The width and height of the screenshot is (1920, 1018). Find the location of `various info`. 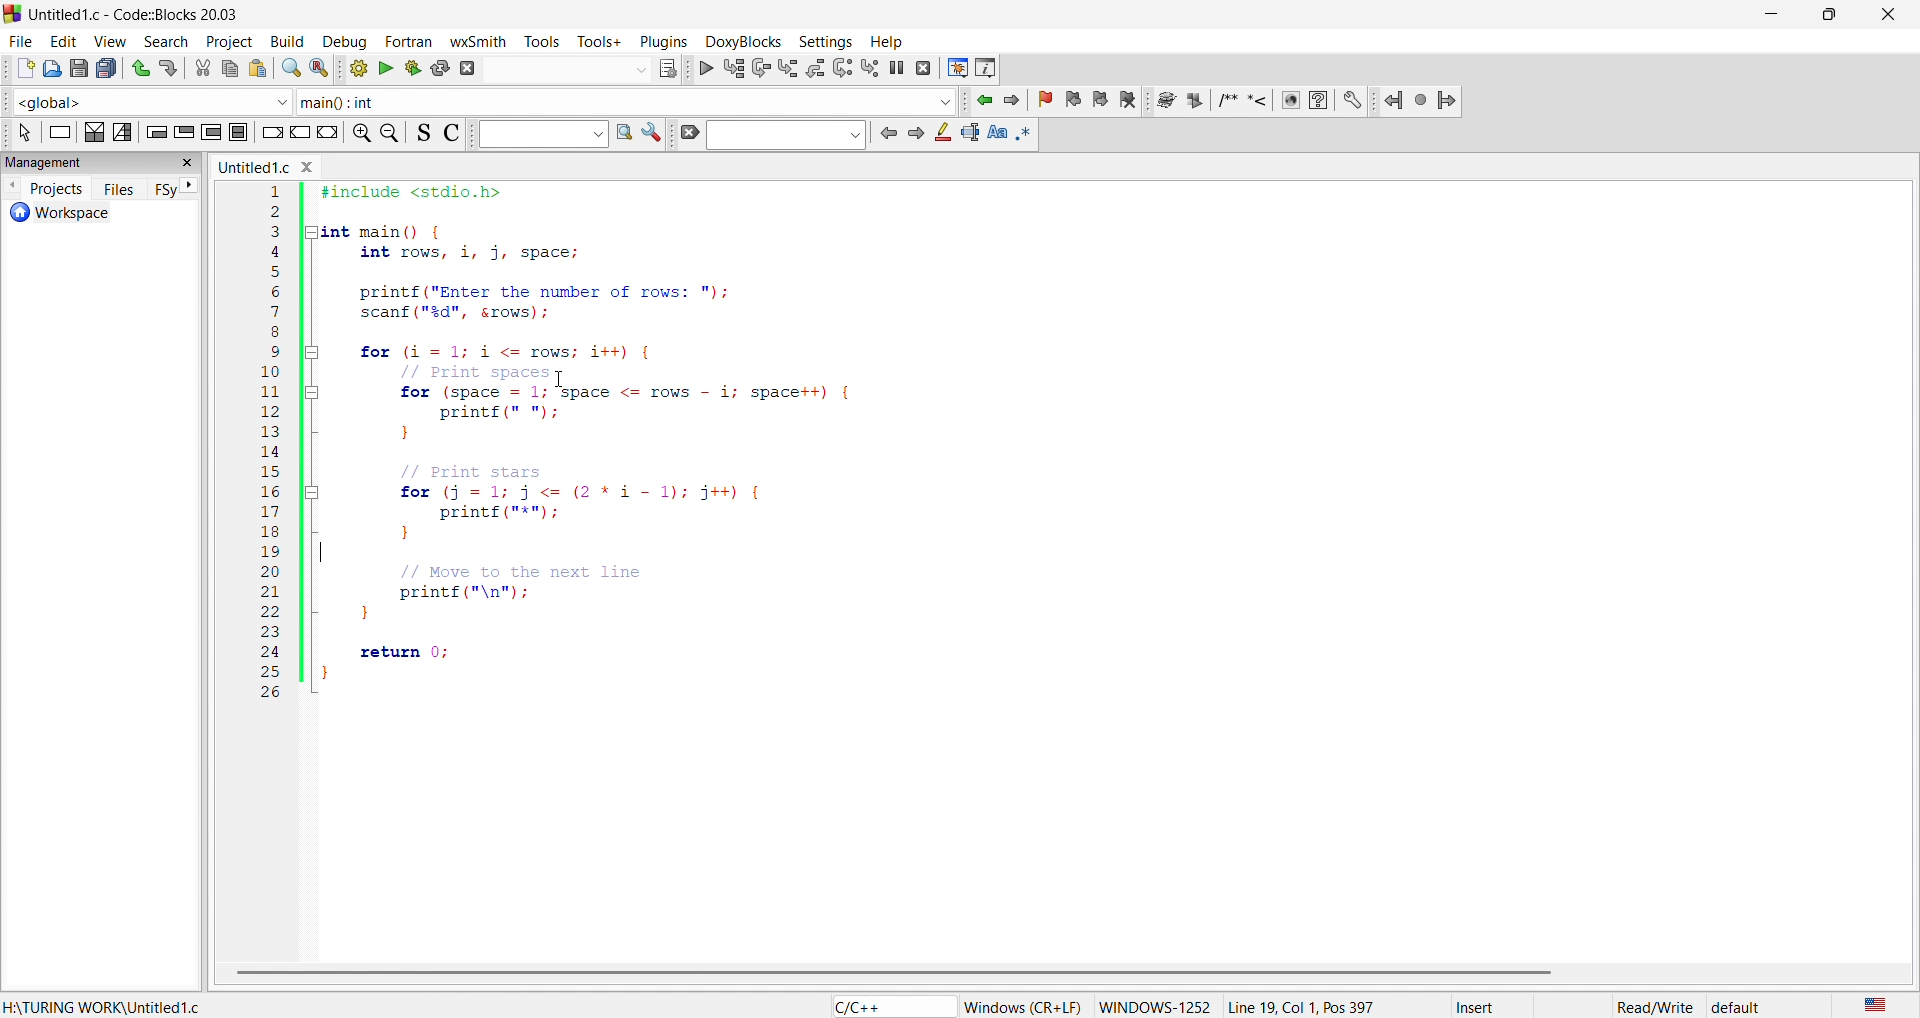

various info is located at coordinates (987, 67).